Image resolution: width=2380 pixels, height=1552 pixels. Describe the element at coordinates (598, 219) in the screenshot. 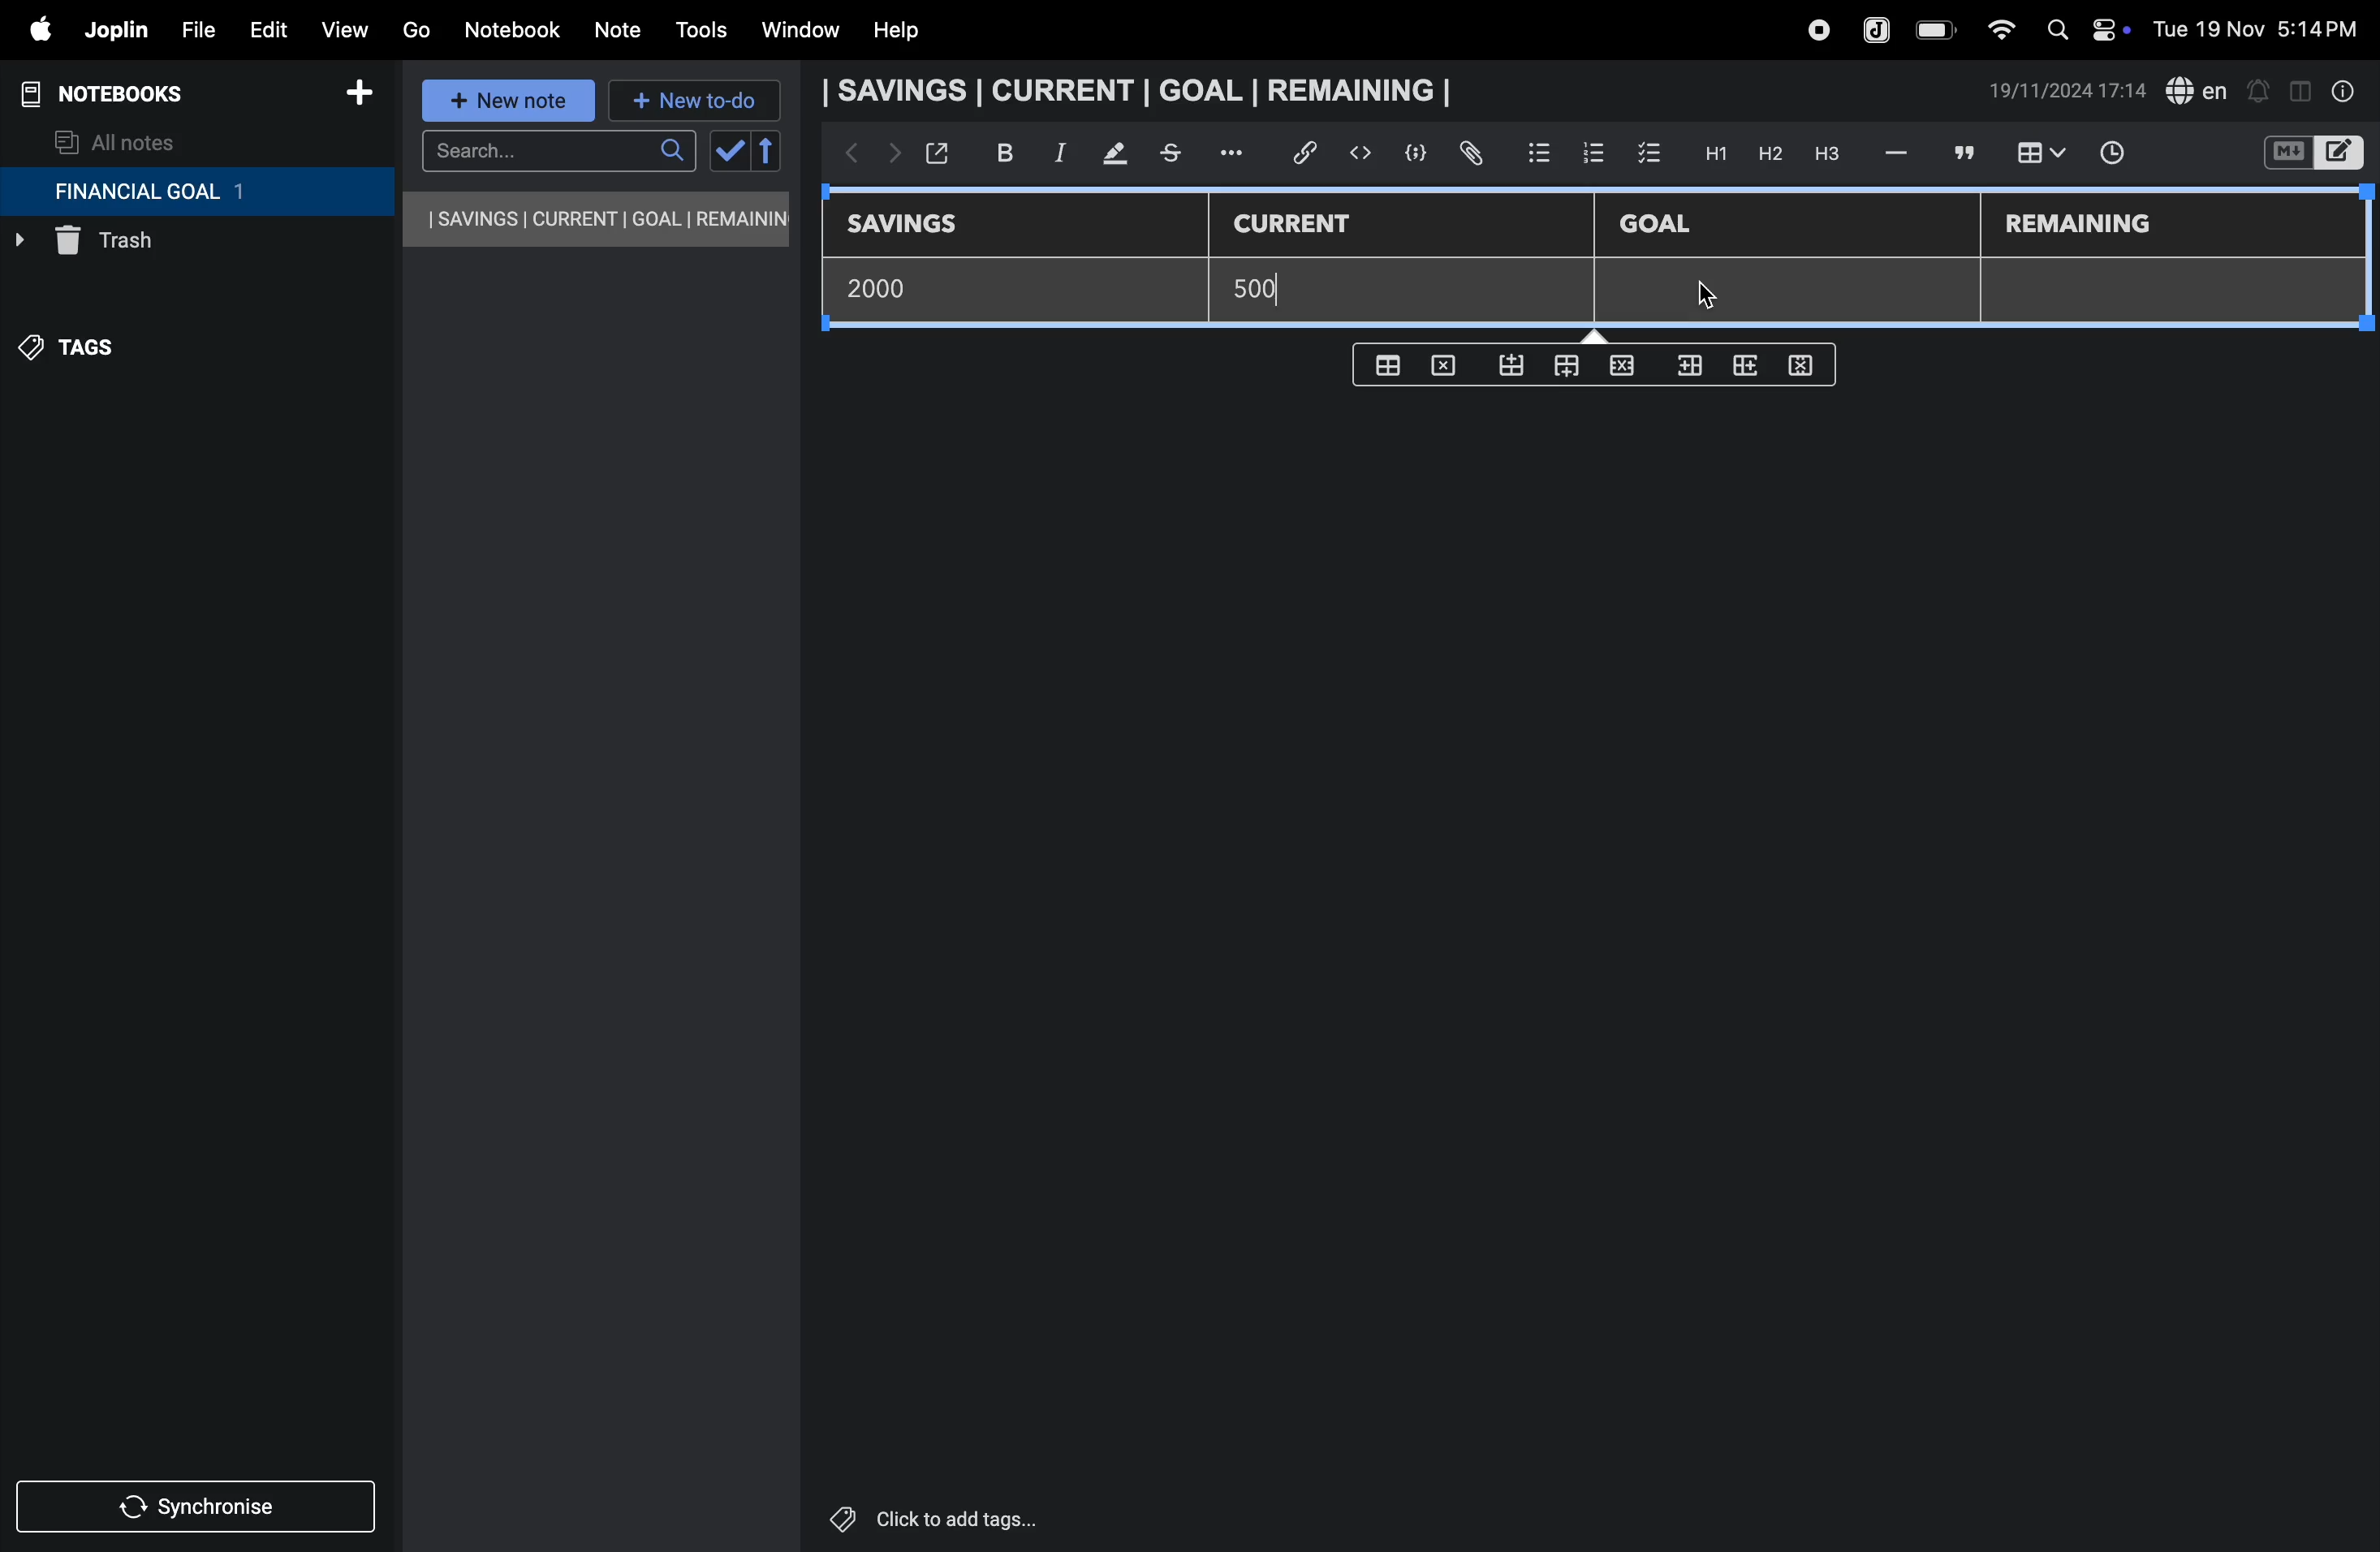

I see `savings current goal remaining` at that location.